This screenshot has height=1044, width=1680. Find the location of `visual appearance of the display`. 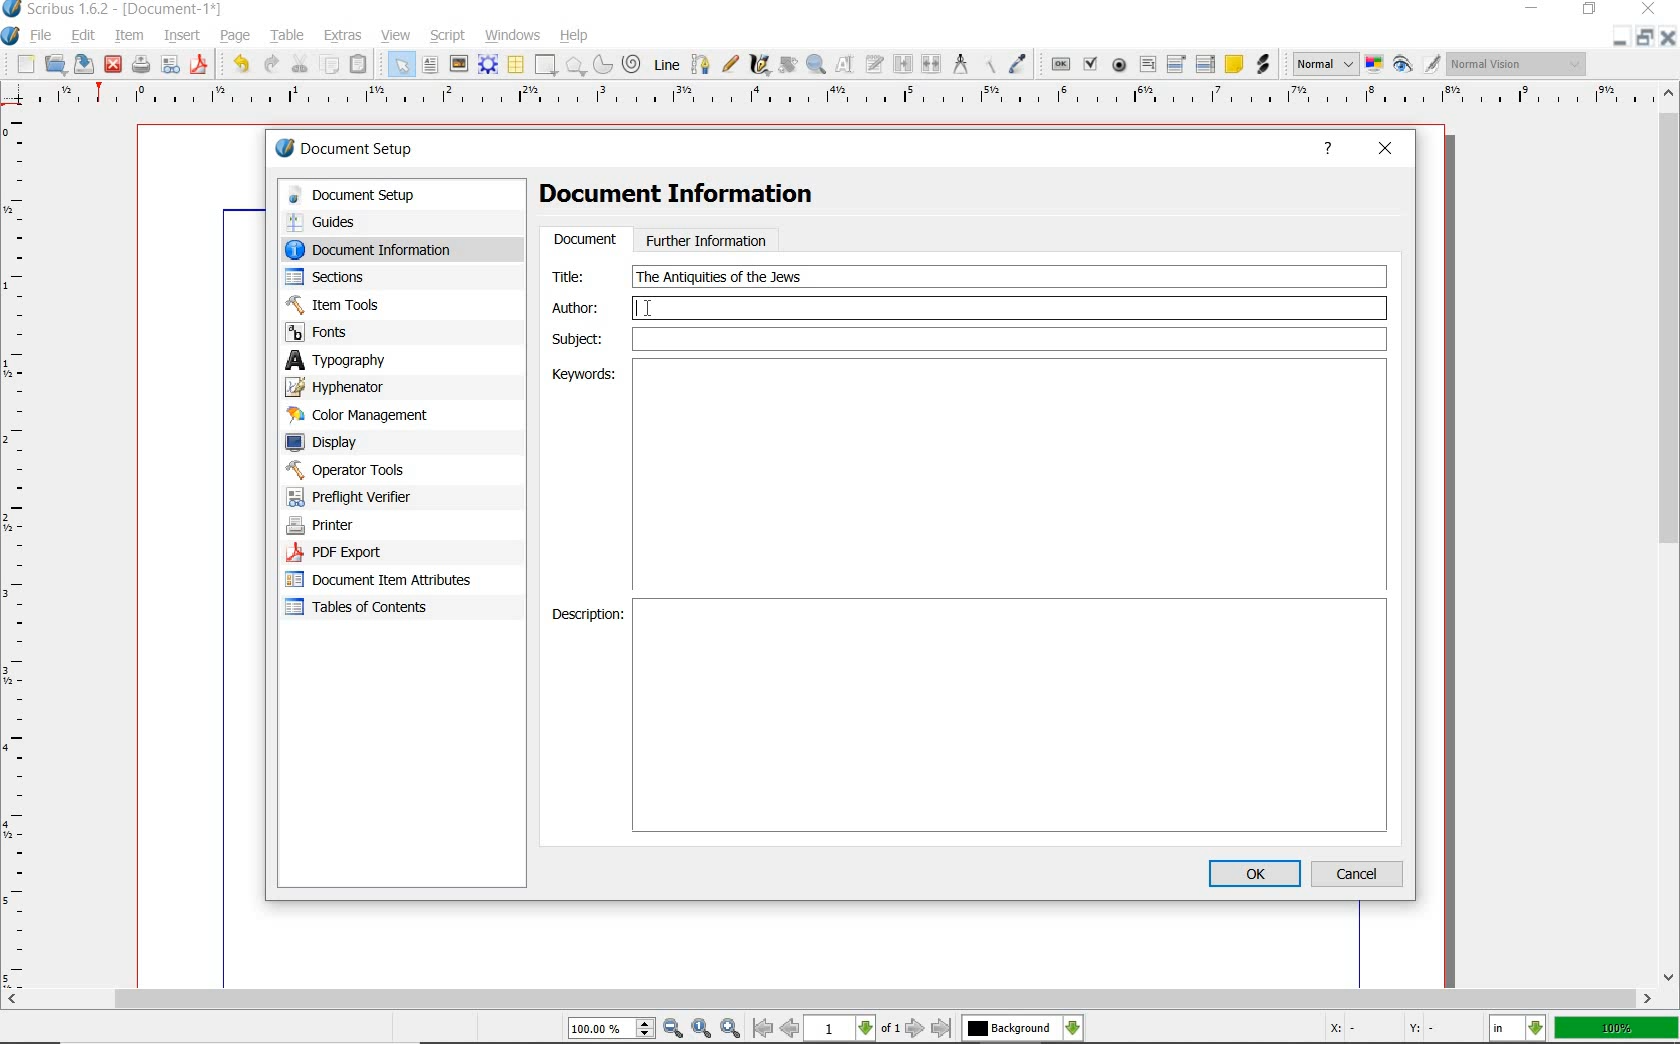

visual appearance of the display is located at coordinates (1518, 63).